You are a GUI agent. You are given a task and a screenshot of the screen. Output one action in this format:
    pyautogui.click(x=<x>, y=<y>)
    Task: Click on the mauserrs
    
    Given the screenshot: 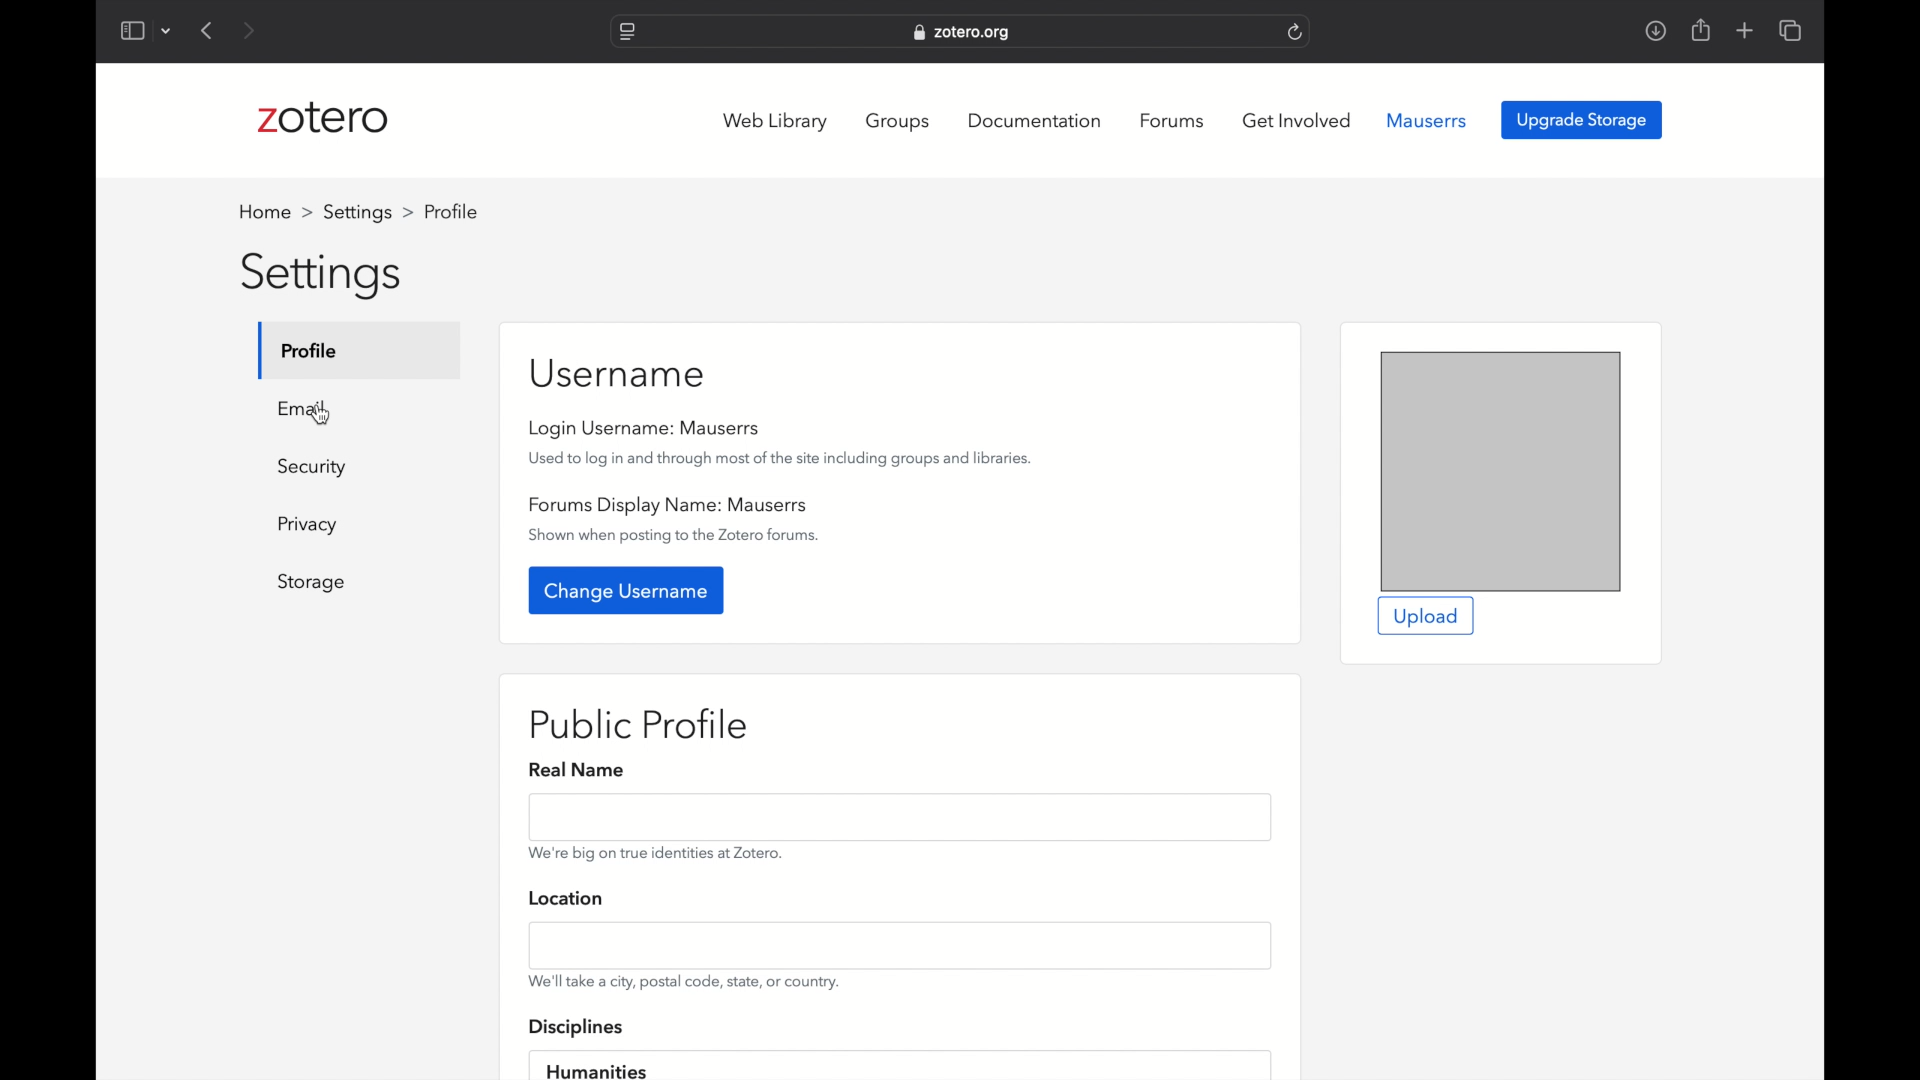 What is the action you would take?
    pyautogui.click(x=1427, y=120)
    